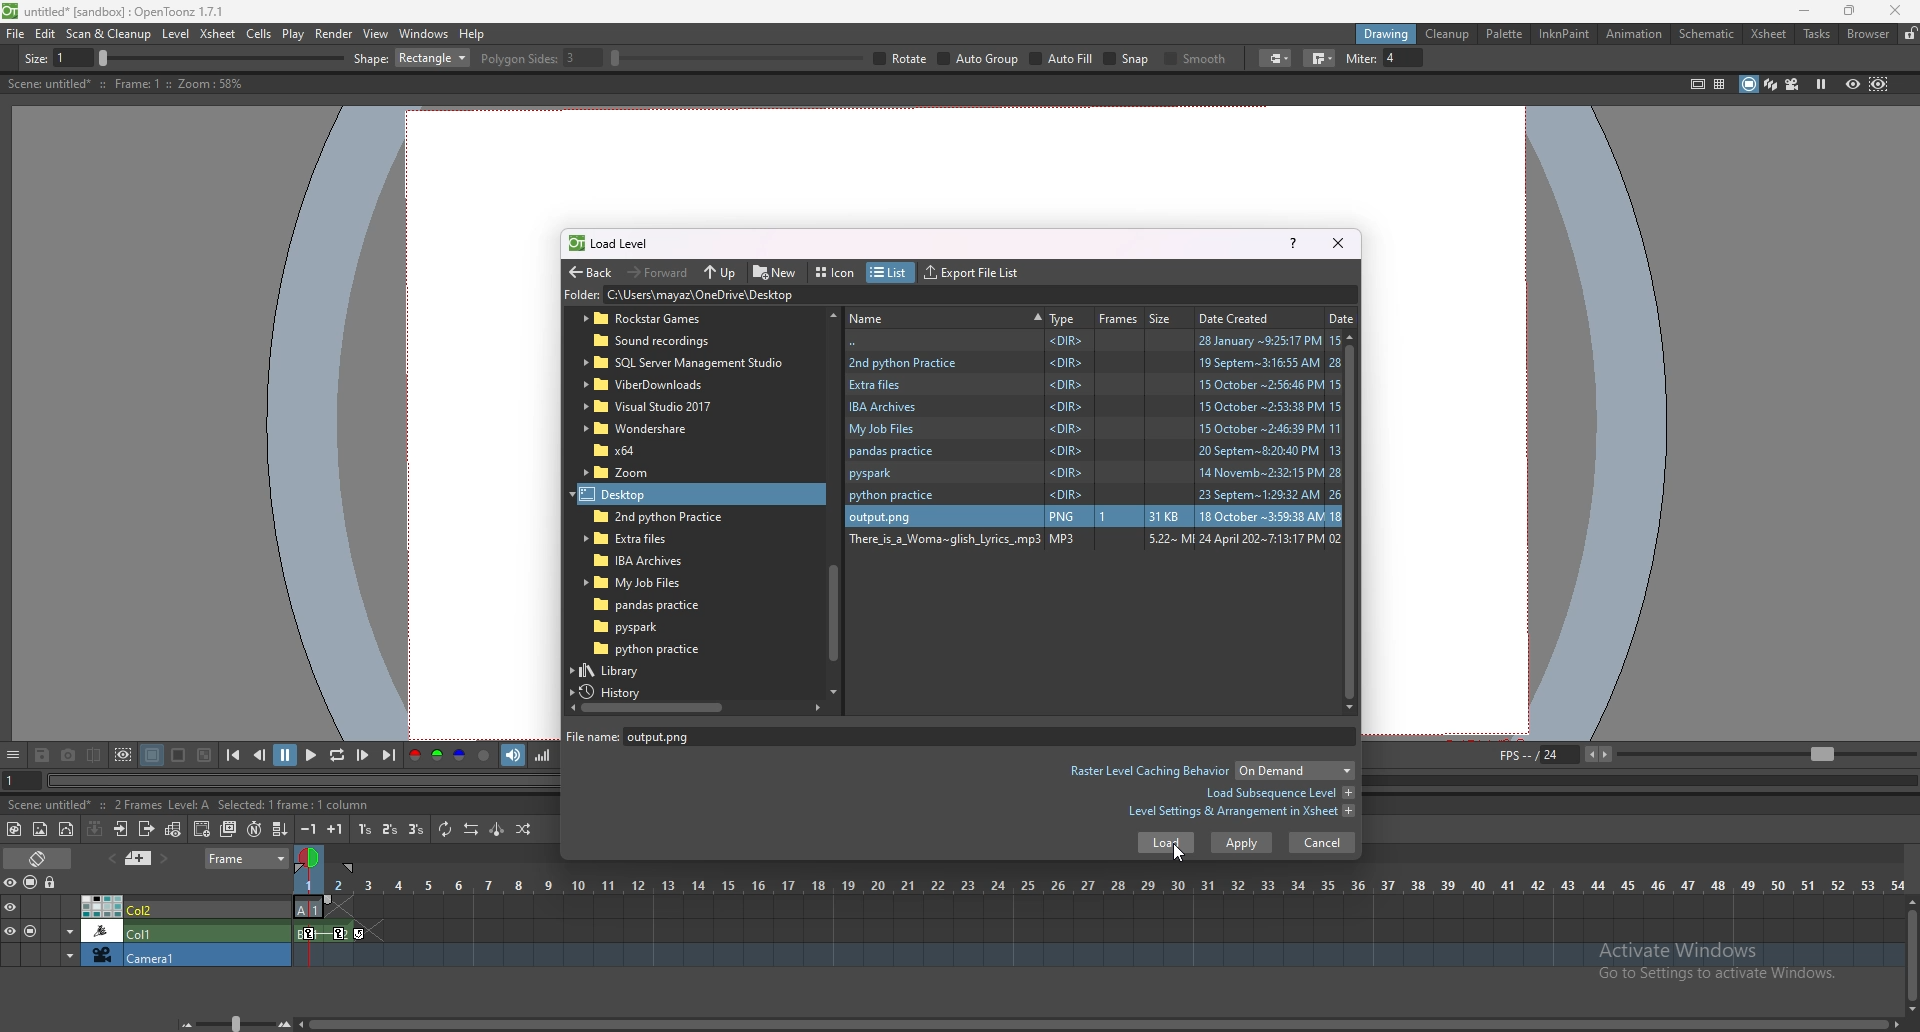 Image resolution: width=1920 pixels, height=1032 pixels. I want to click on tasks, so click(1816, 35).